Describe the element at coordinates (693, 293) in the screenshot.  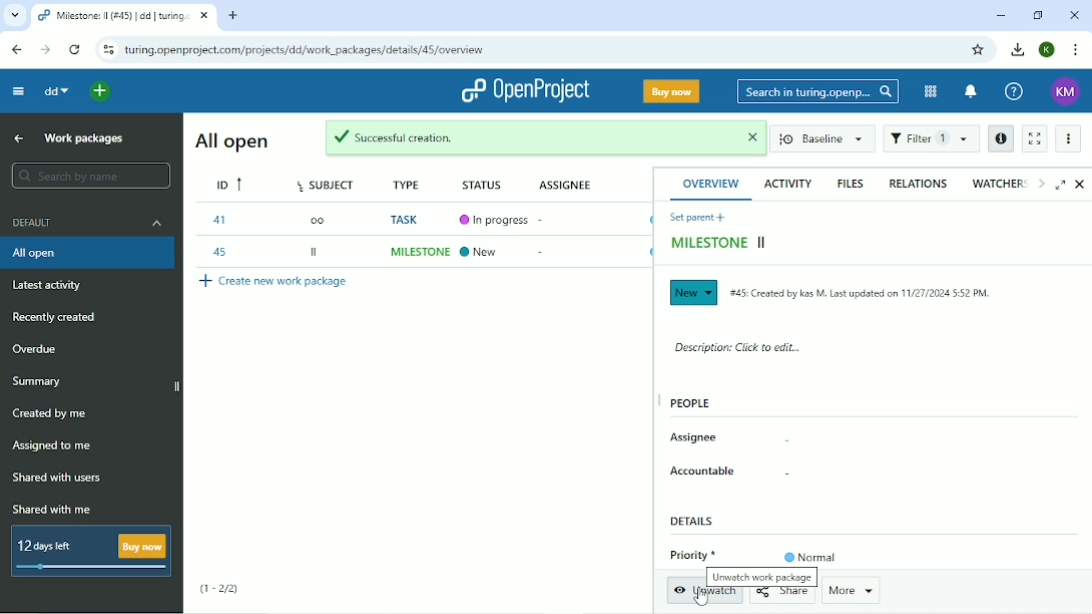
I see `New` at that location.